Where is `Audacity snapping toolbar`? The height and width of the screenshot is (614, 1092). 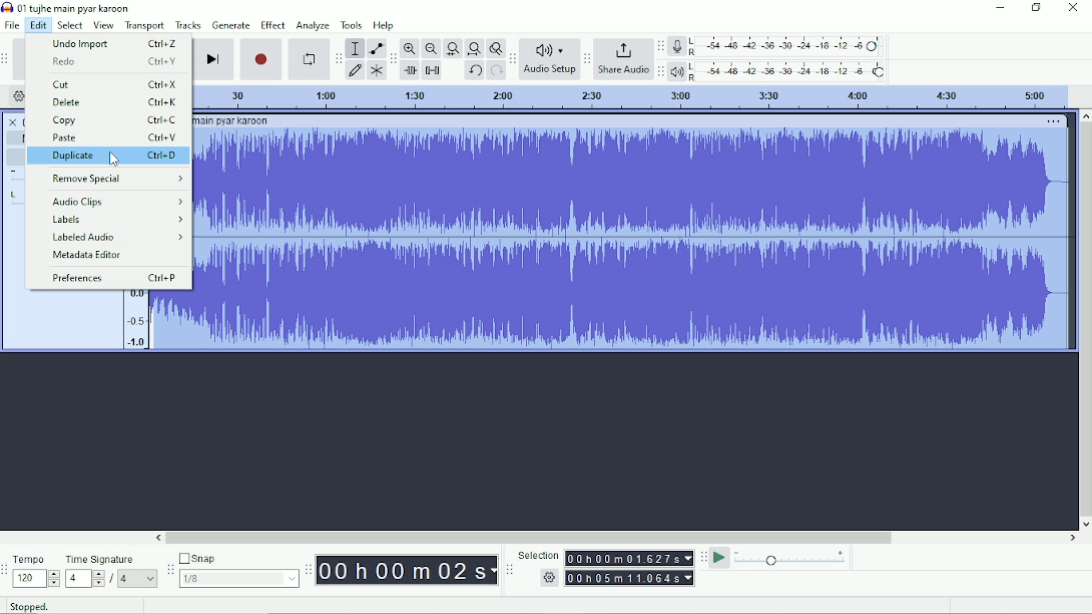
Audacity snapping toolbar is located at coordinates (169, 568).